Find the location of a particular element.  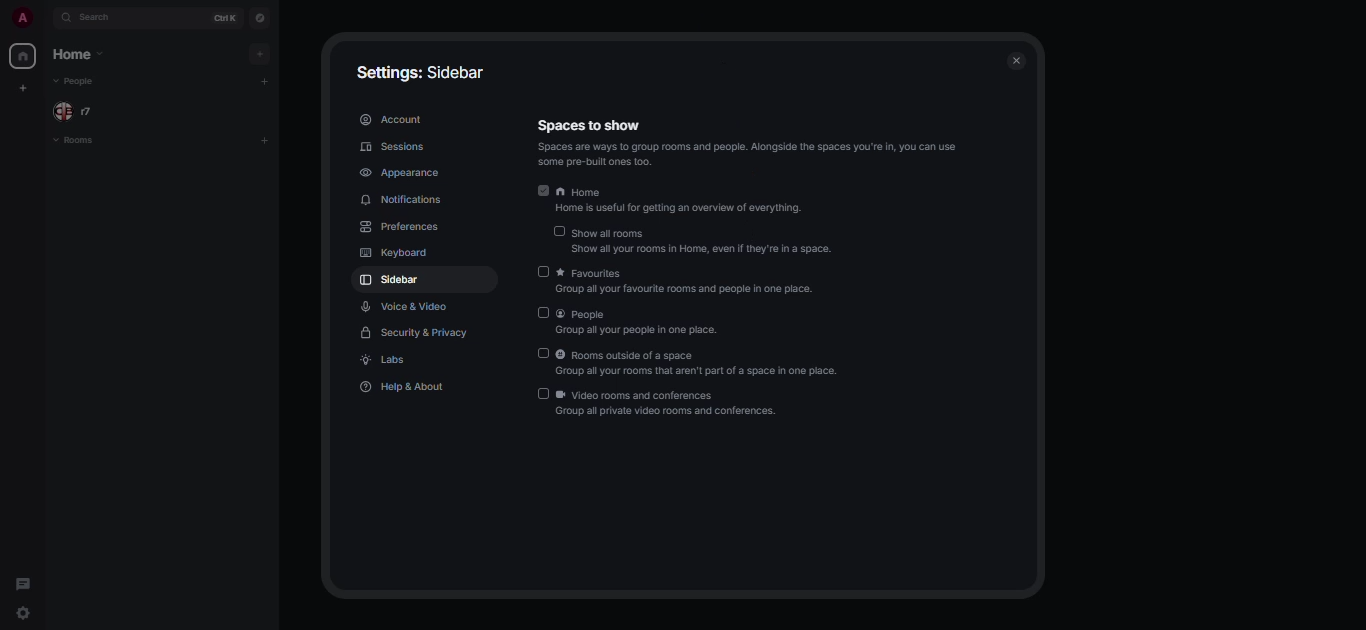

appearance is located at coordinates (400, 172).